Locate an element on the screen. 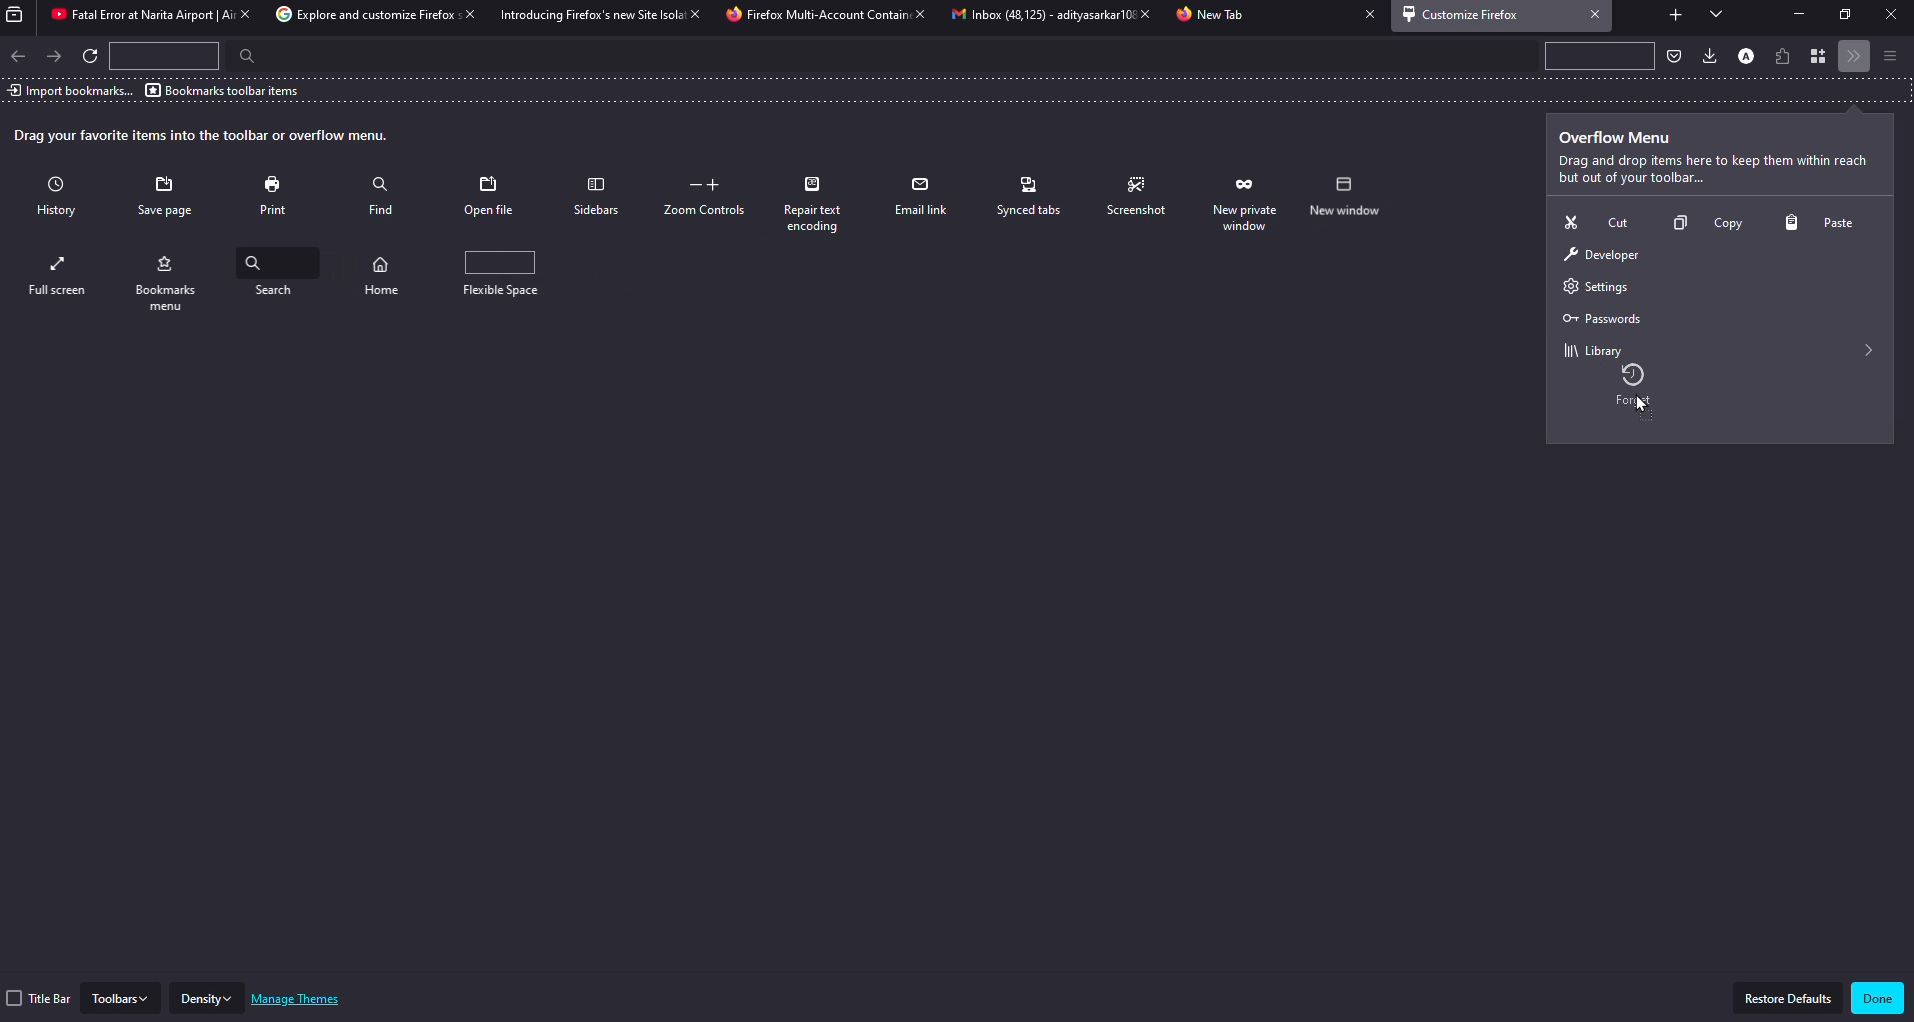  close is located at coordinates (242, 14).